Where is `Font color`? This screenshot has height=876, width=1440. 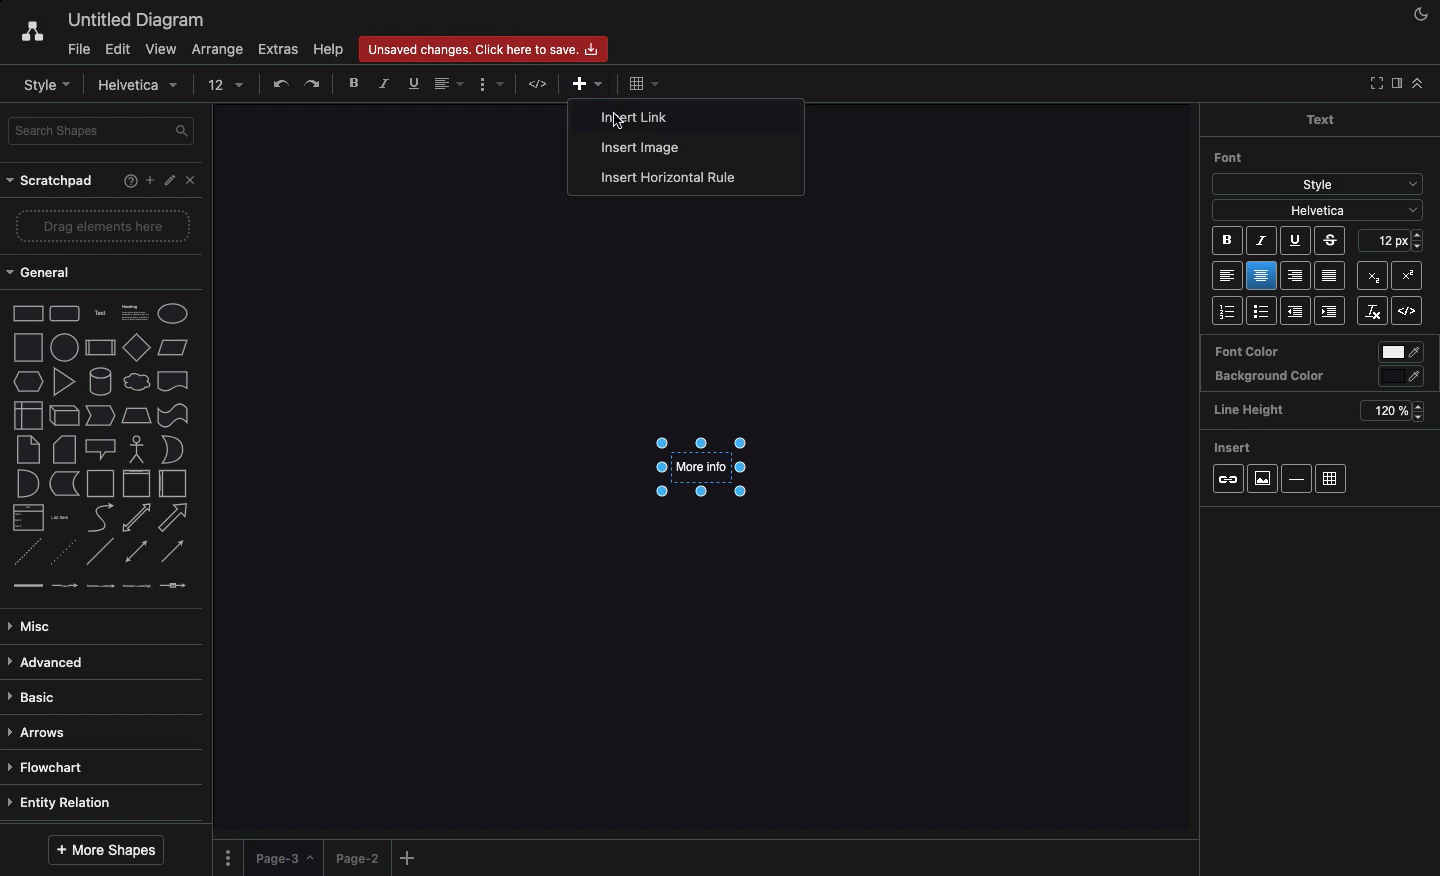 Font color is located at coordinates (1246, 350).